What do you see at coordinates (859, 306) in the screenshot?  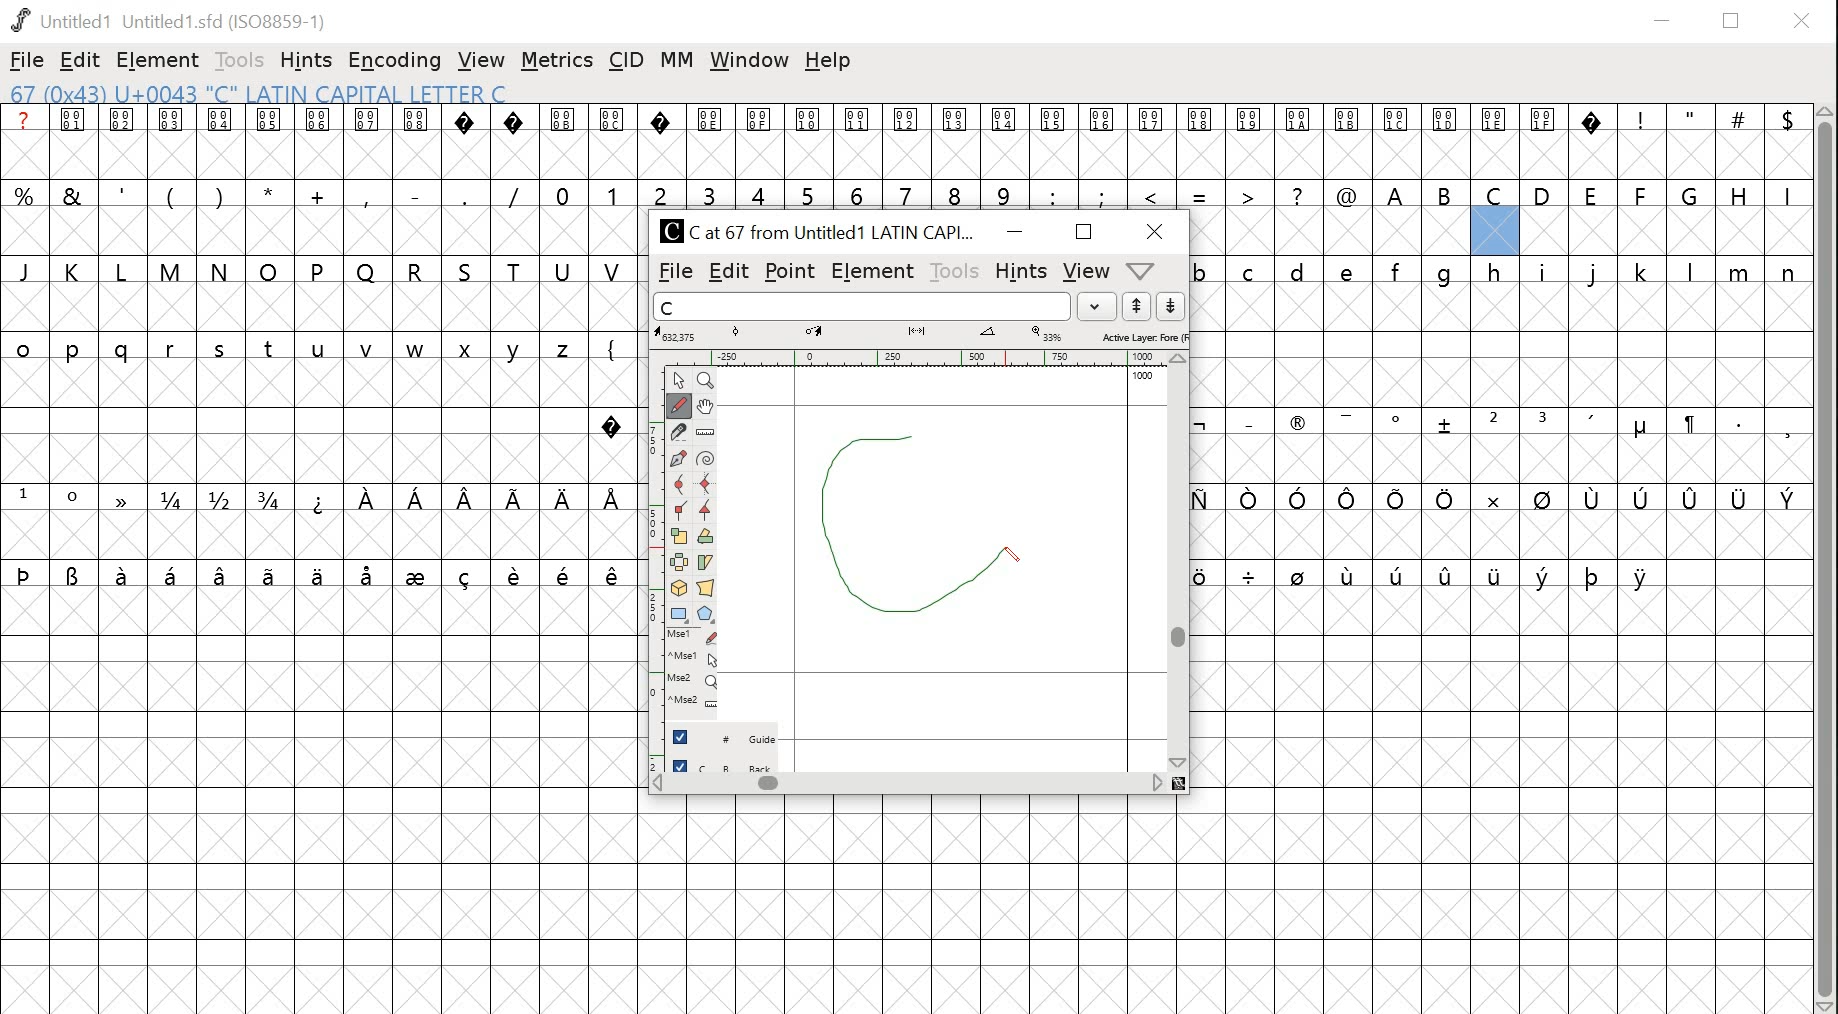 I see `word list input field` at bounding box center [859, 306].